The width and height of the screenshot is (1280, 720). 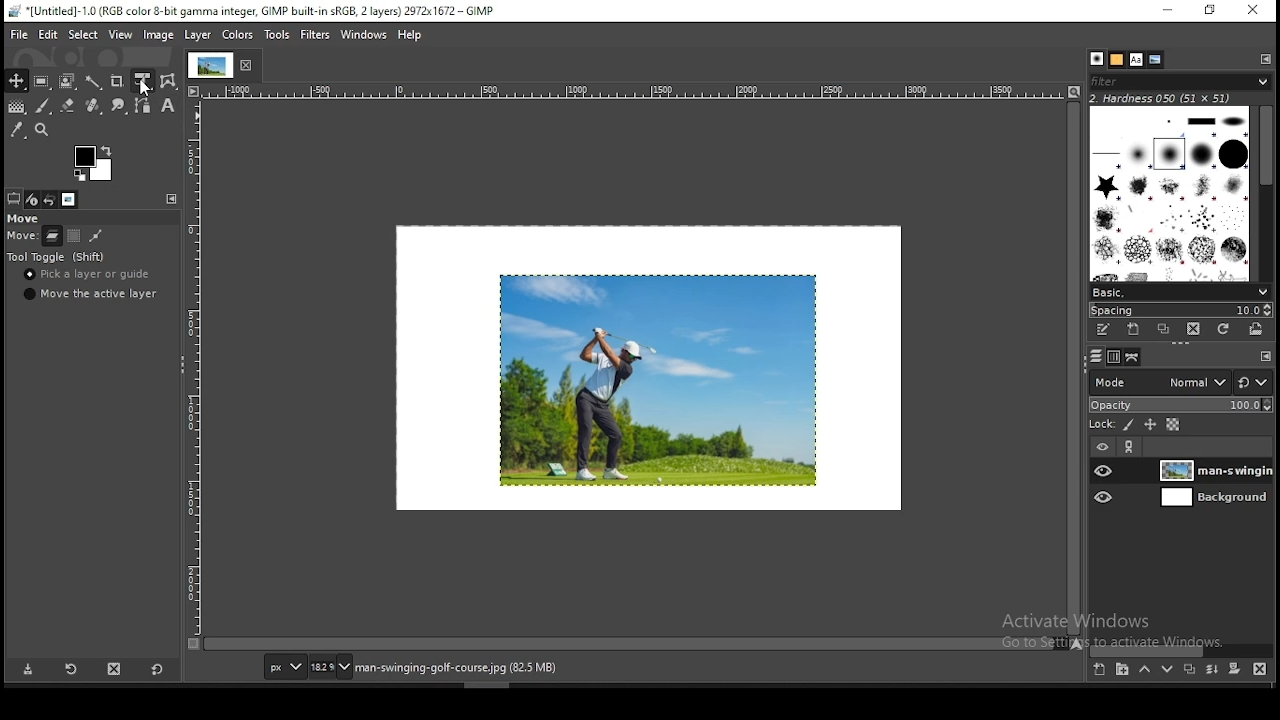 What do you see at coordinates (1161, 99) in the screenshot?
I see `hardness 050 (51x51)` at bounding box center [1161, 99].